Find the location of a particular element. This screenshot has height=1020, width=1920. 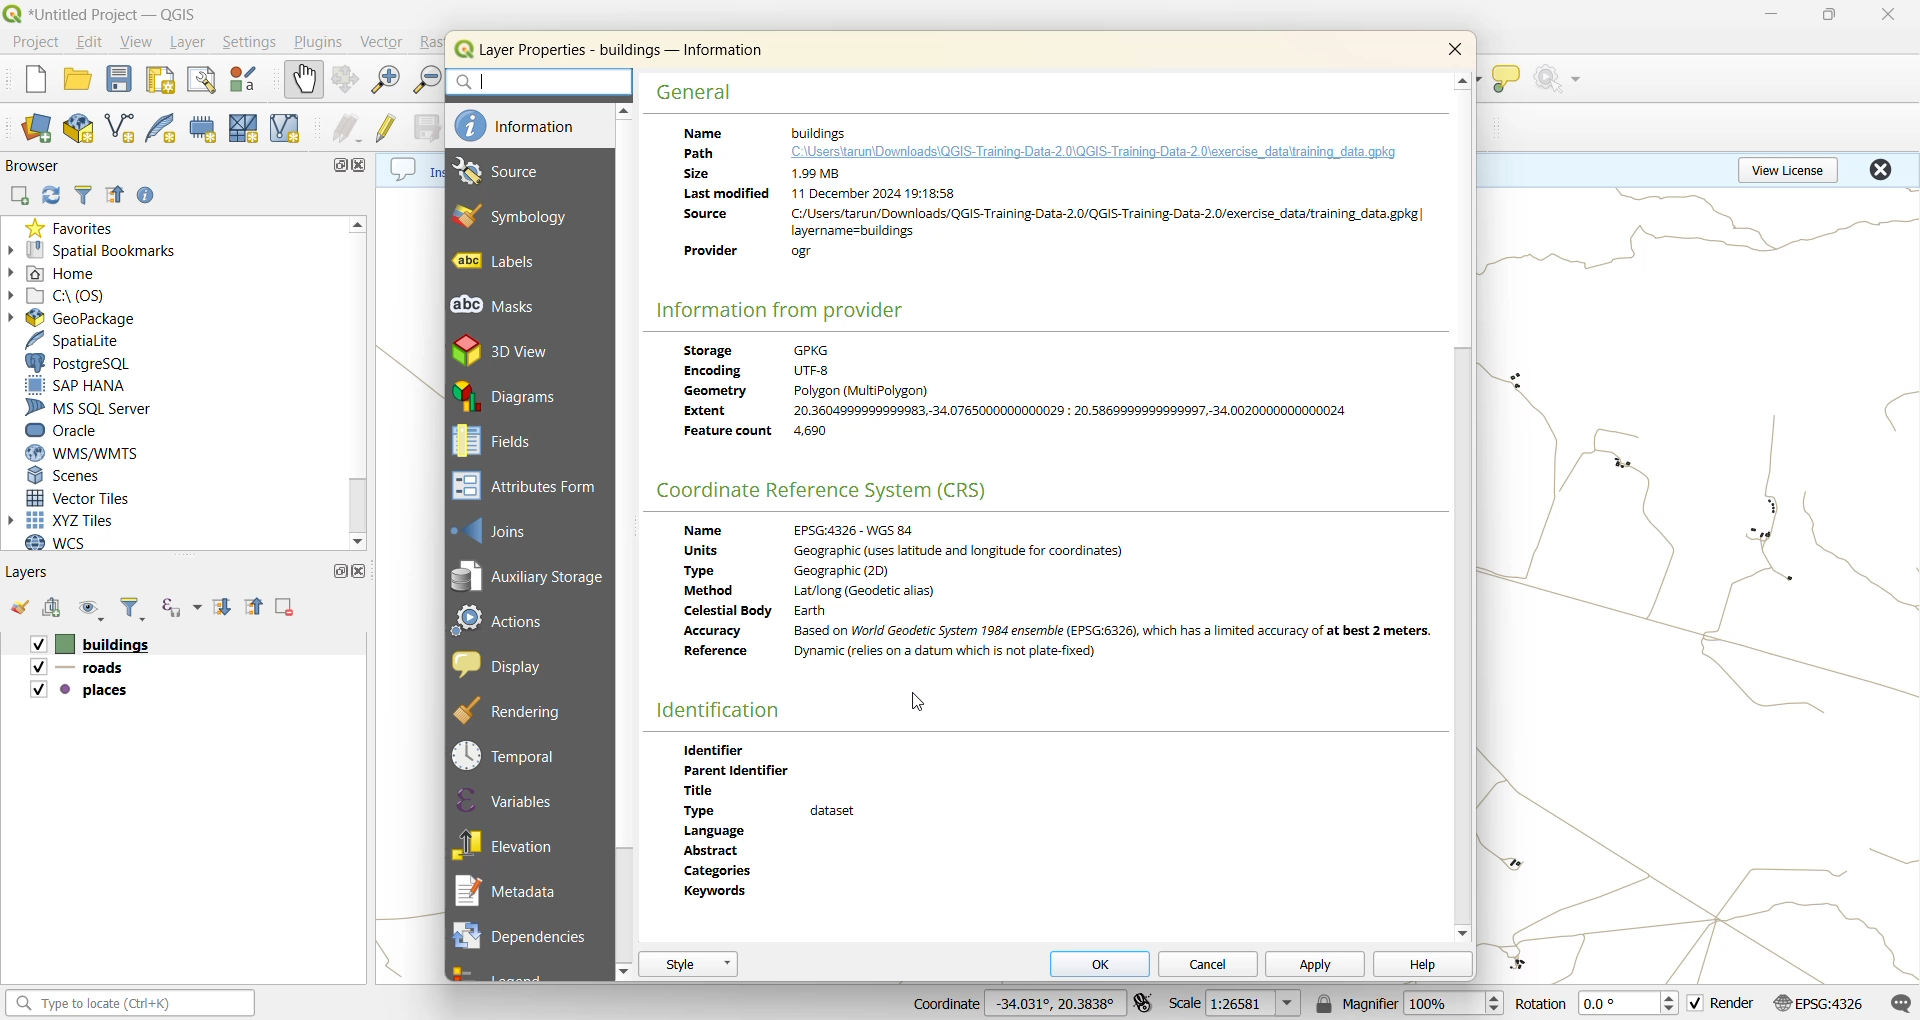

maximize is located at coordinates (1829, 17).